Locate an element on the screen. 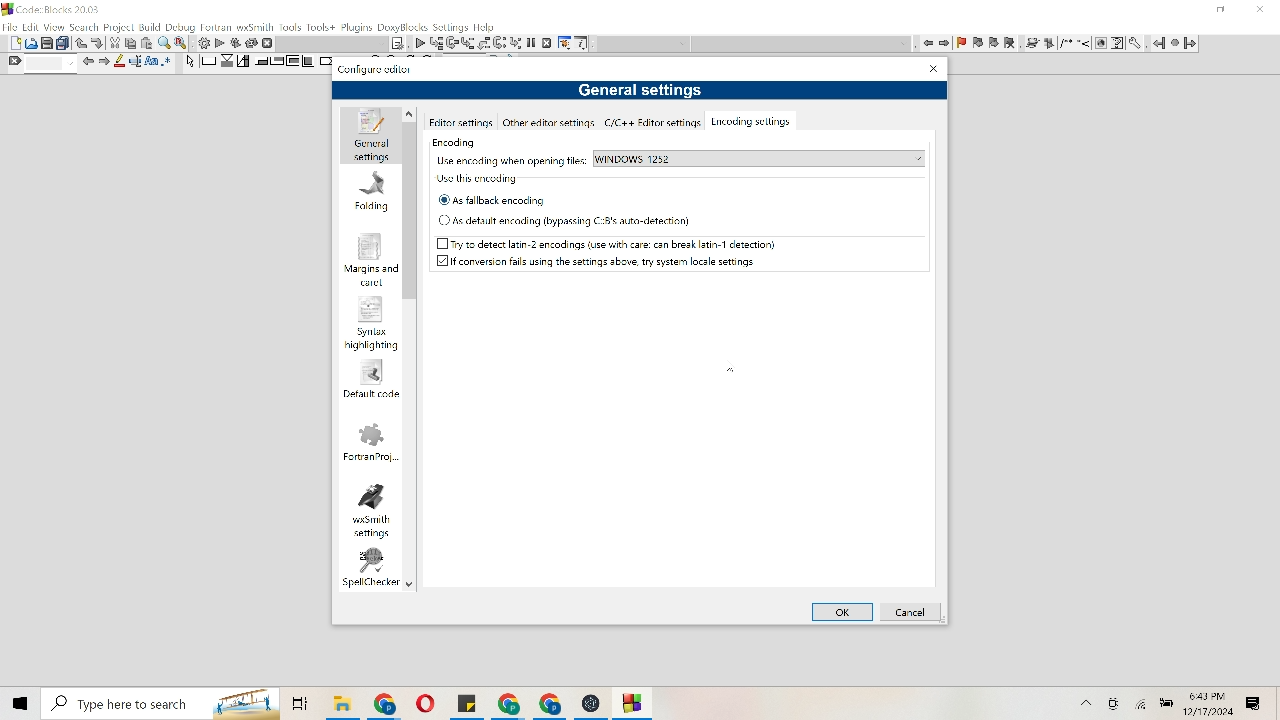 Image resolution: width=1280 pixels, height=720 pixels. tools is located at coordinates (1137, 44).